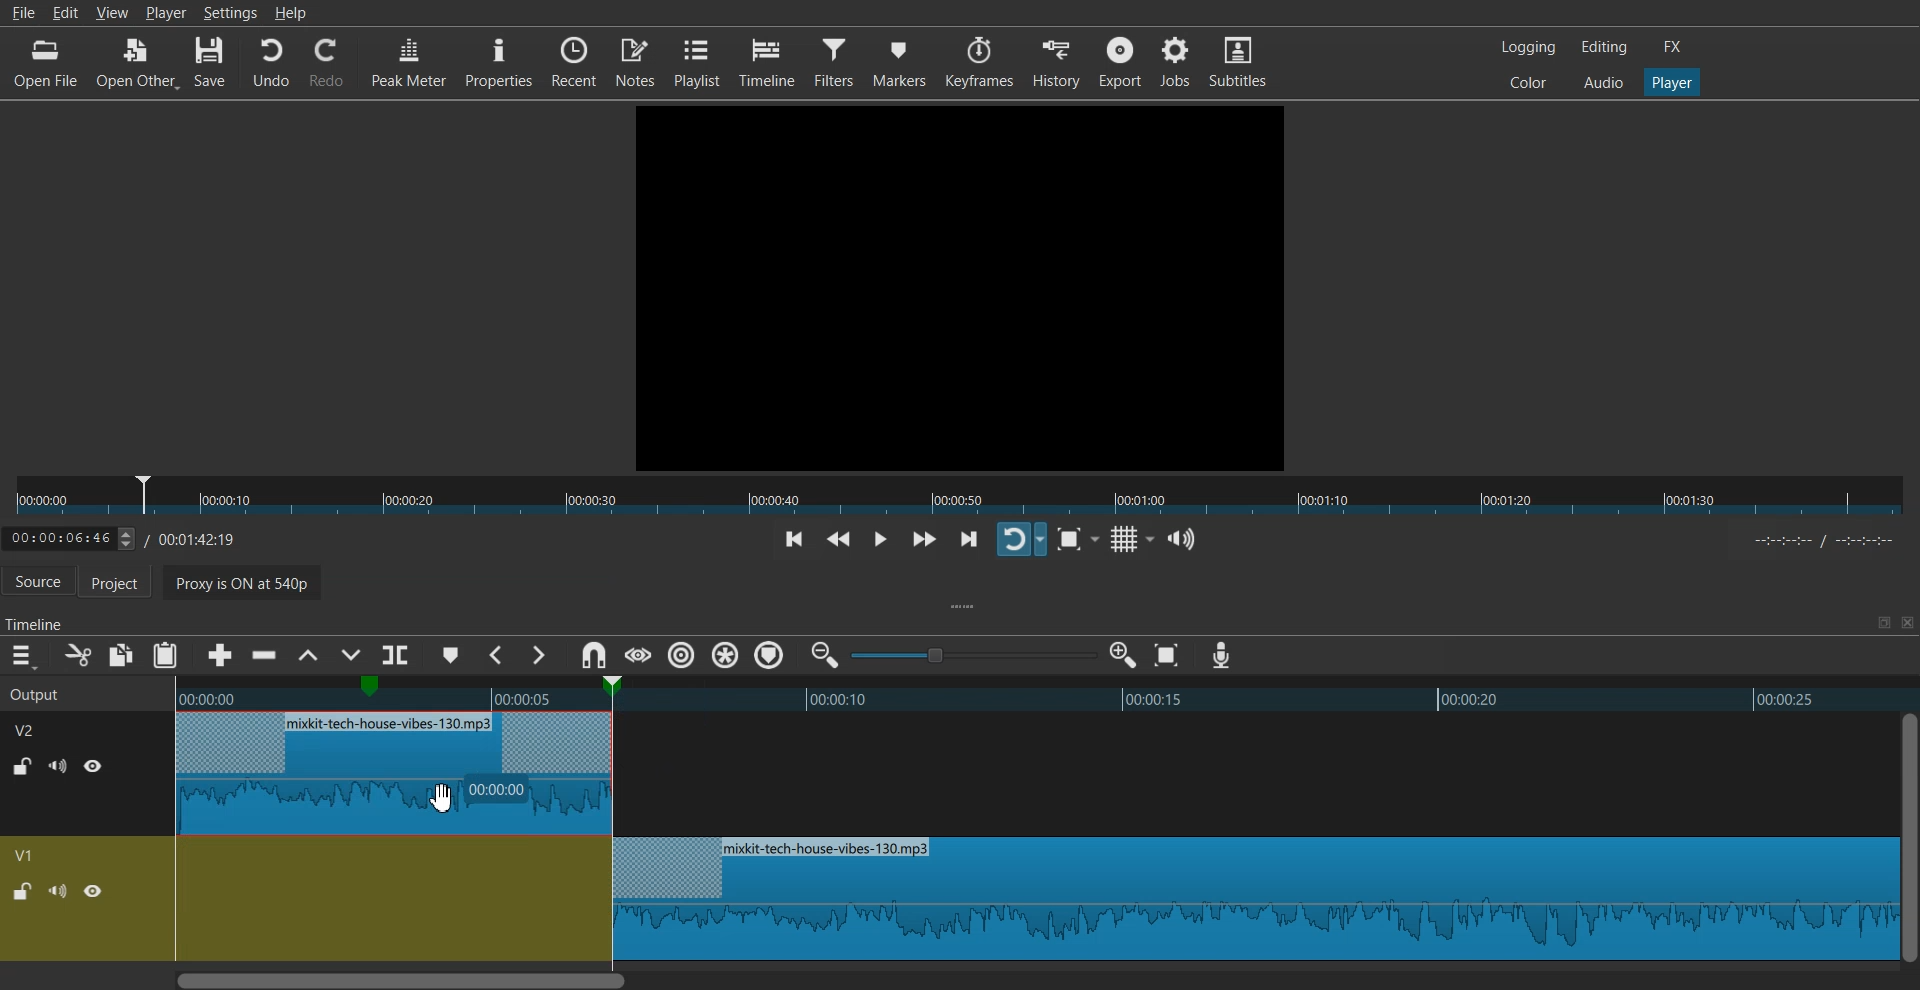  I want to click on Edit, so click(70, 13).